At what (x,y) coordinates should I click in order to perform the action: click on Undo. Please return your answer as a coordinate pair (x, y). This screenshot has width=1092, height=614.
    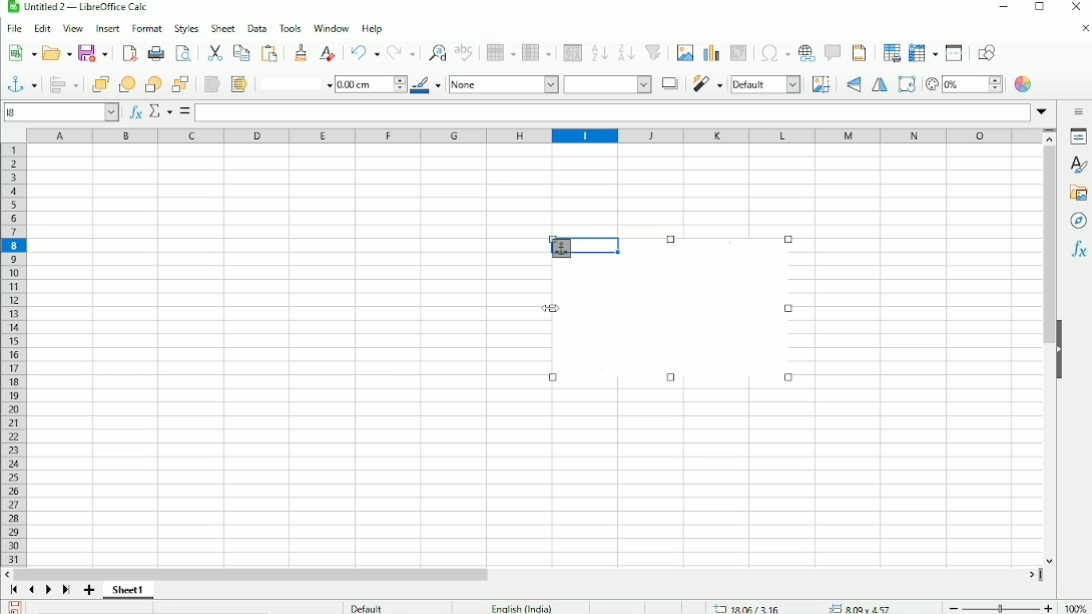
    Looking at the image, I should click on (364, 53).